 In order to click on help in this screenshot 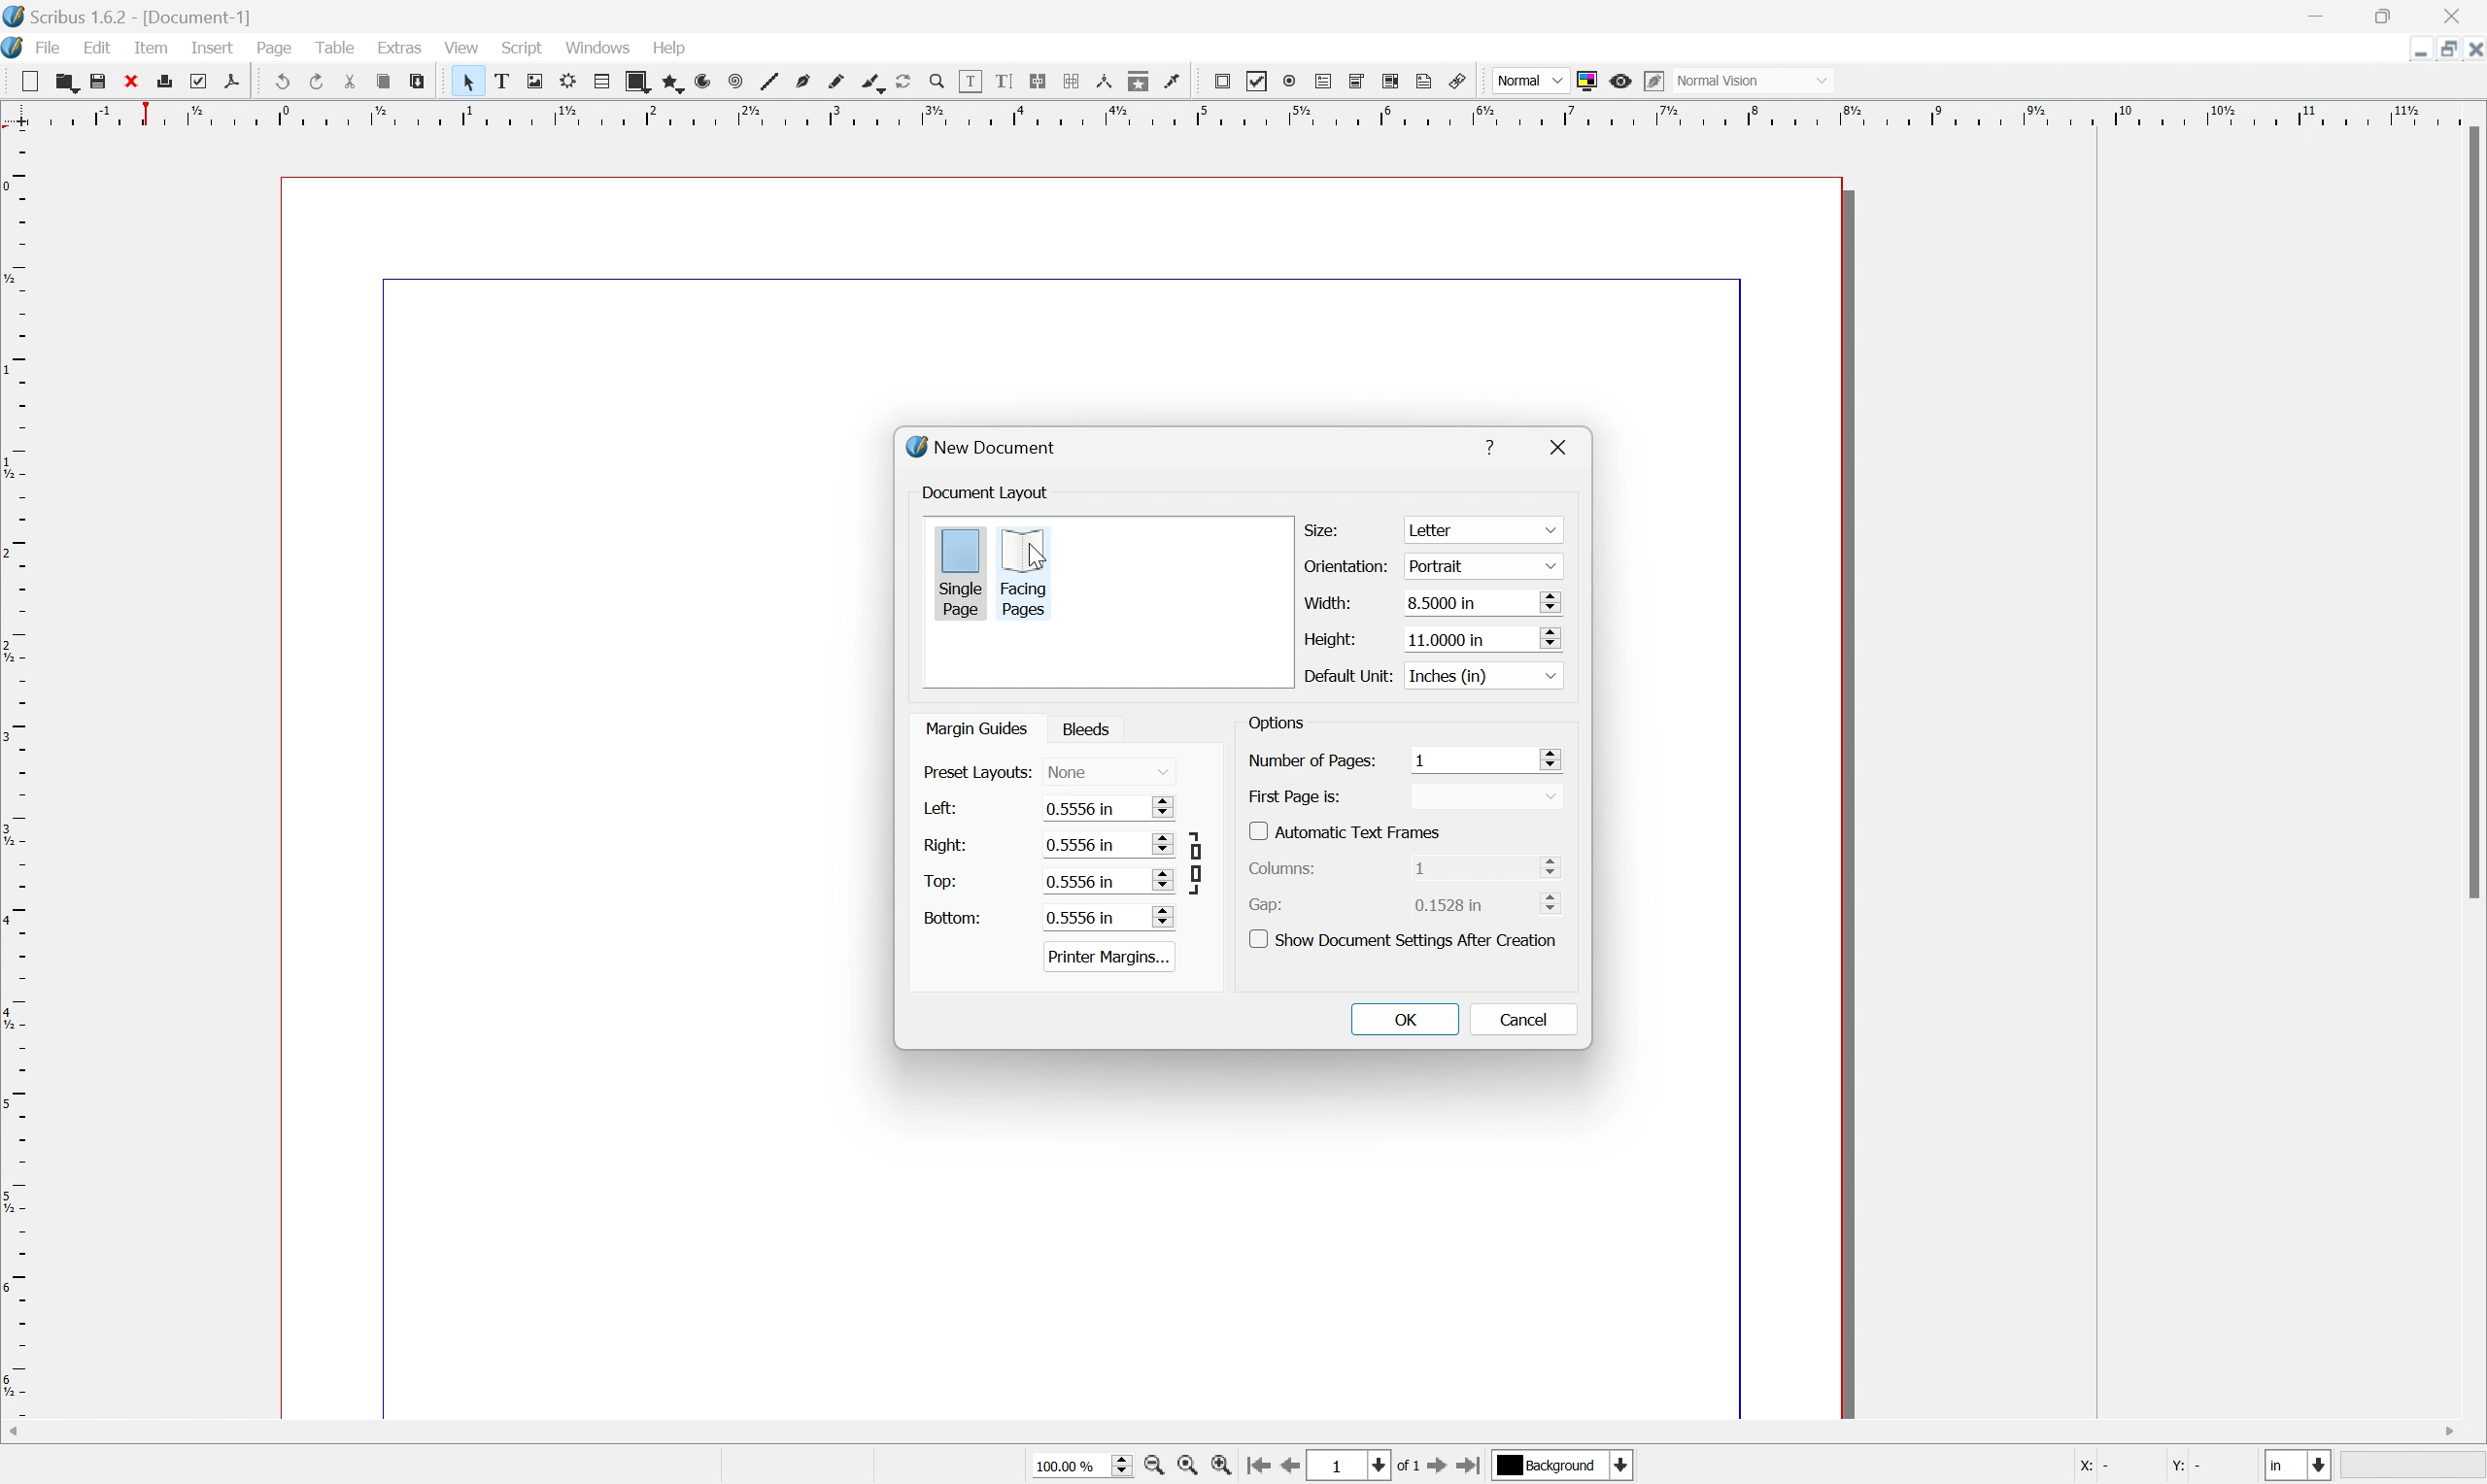, I will do `click(1495, 443)`.